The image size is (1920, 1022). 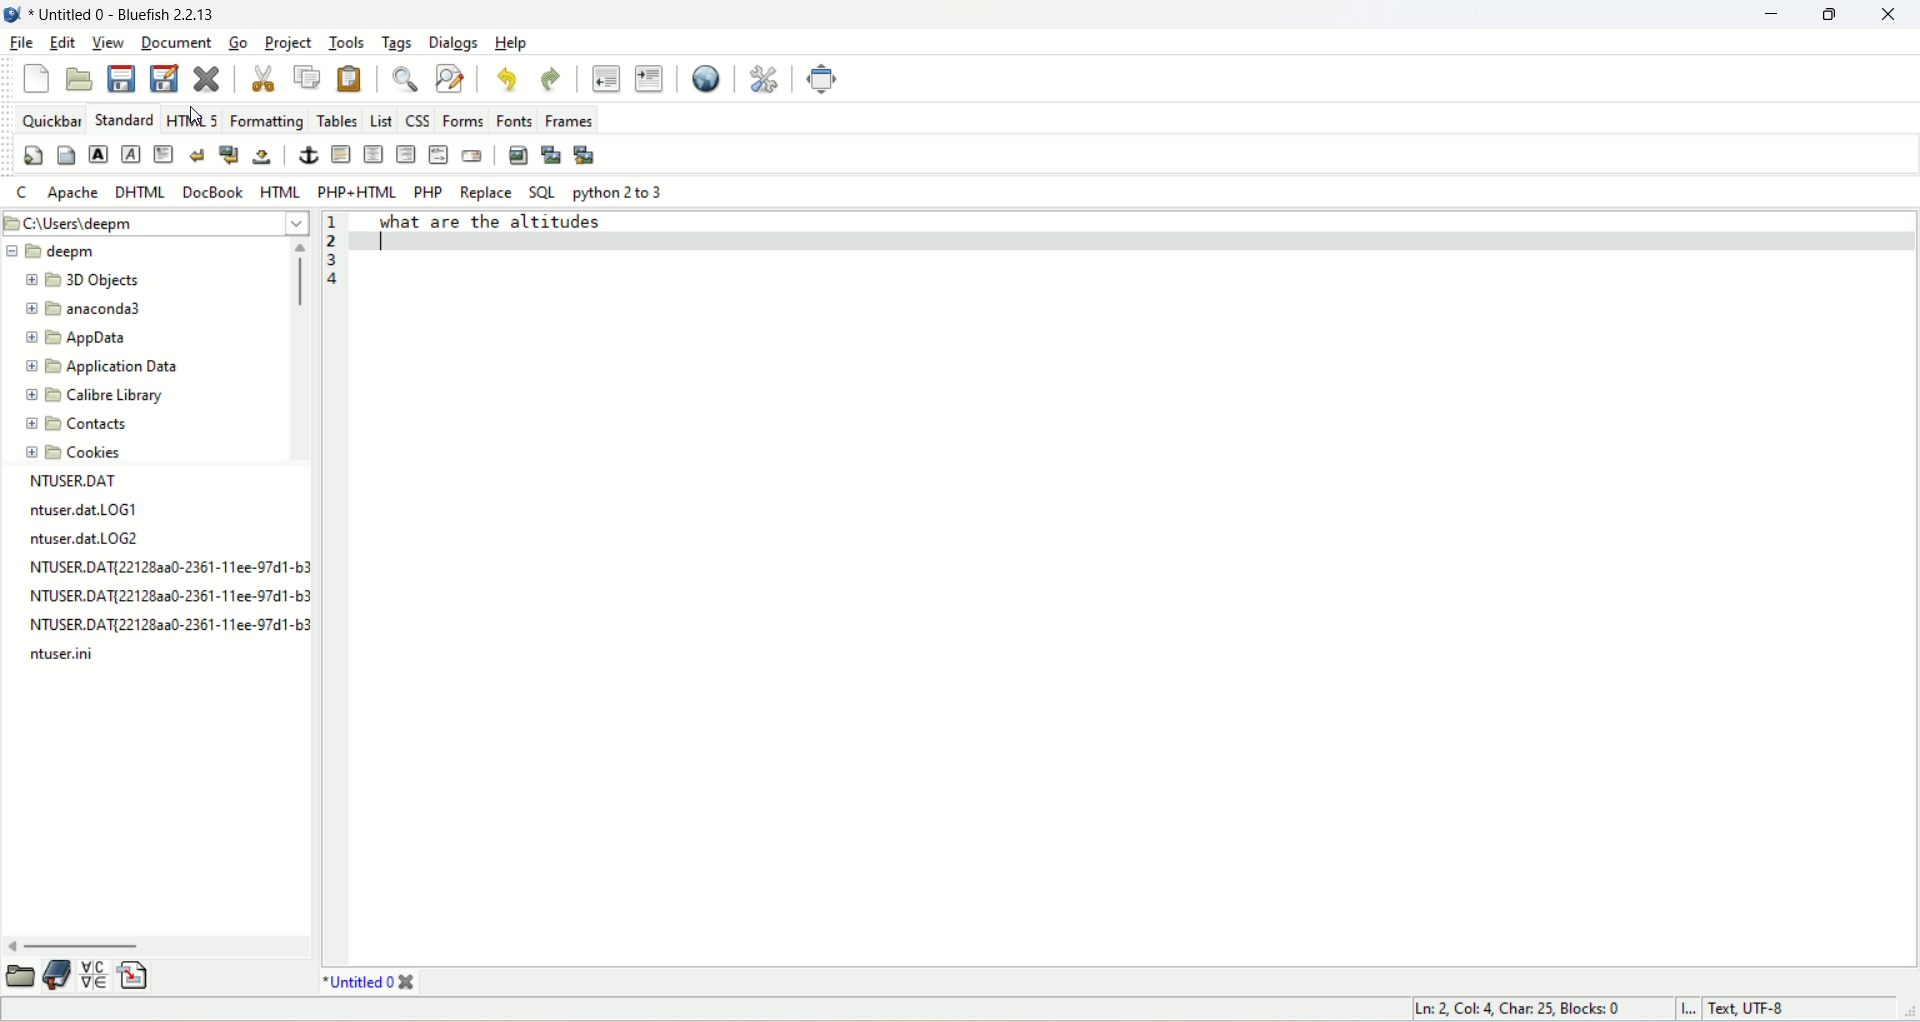 What do you see at coordinates (84, 341) in the screenshot?
I see `appdata` at bounding box center [84, 341].